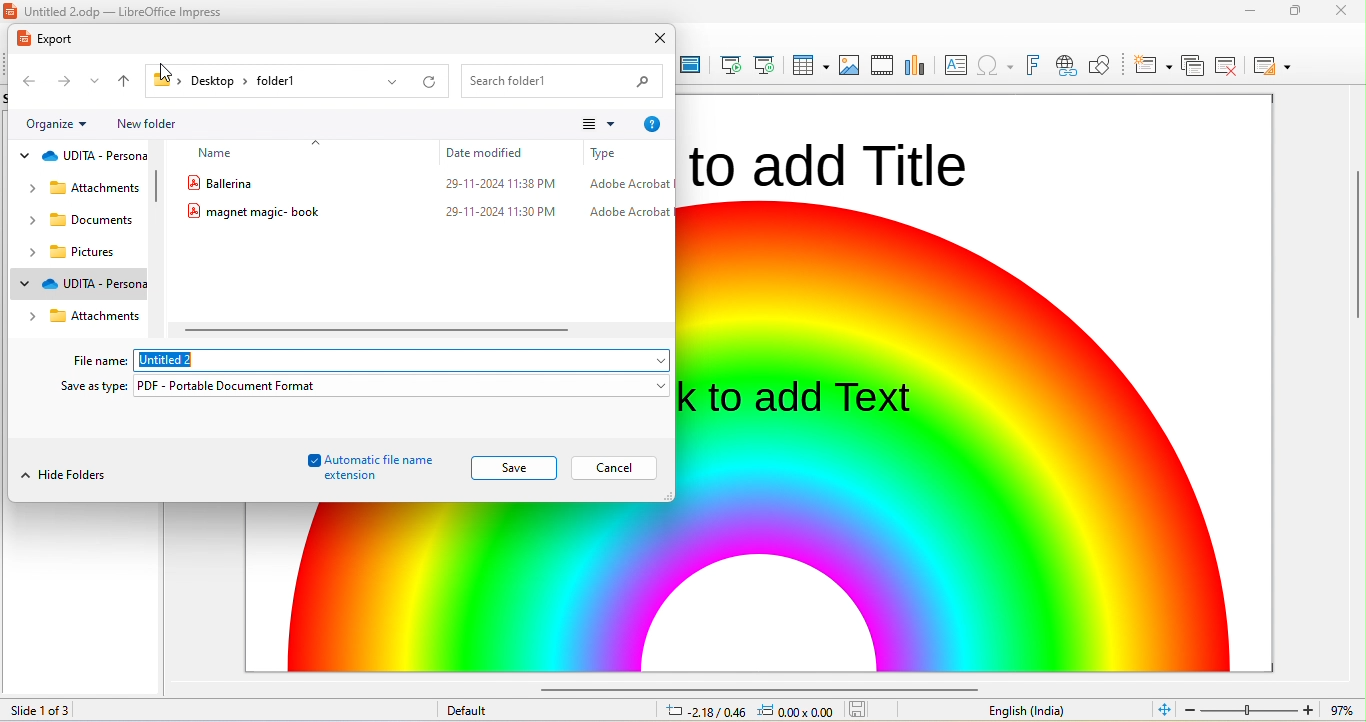 Image resolution: width=1366 pixels, height=722 pixels. What do you see at coordinates (96, 156) in the screenshot?
I see `udita personal` at bounding box center [96, 156].